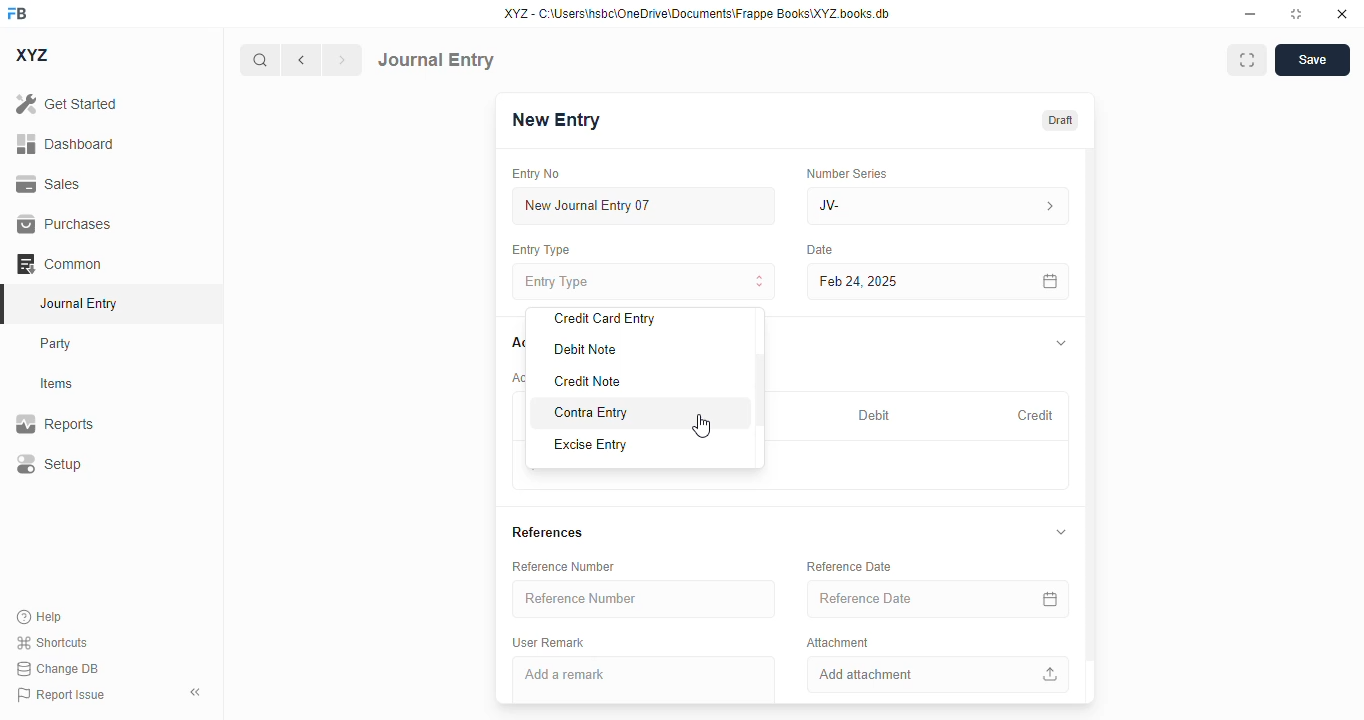 This screenshot has height=720, width=1364. Describe the element at coordinates (1051, 281) in the screenshot. I see `calendar icon` at that location.